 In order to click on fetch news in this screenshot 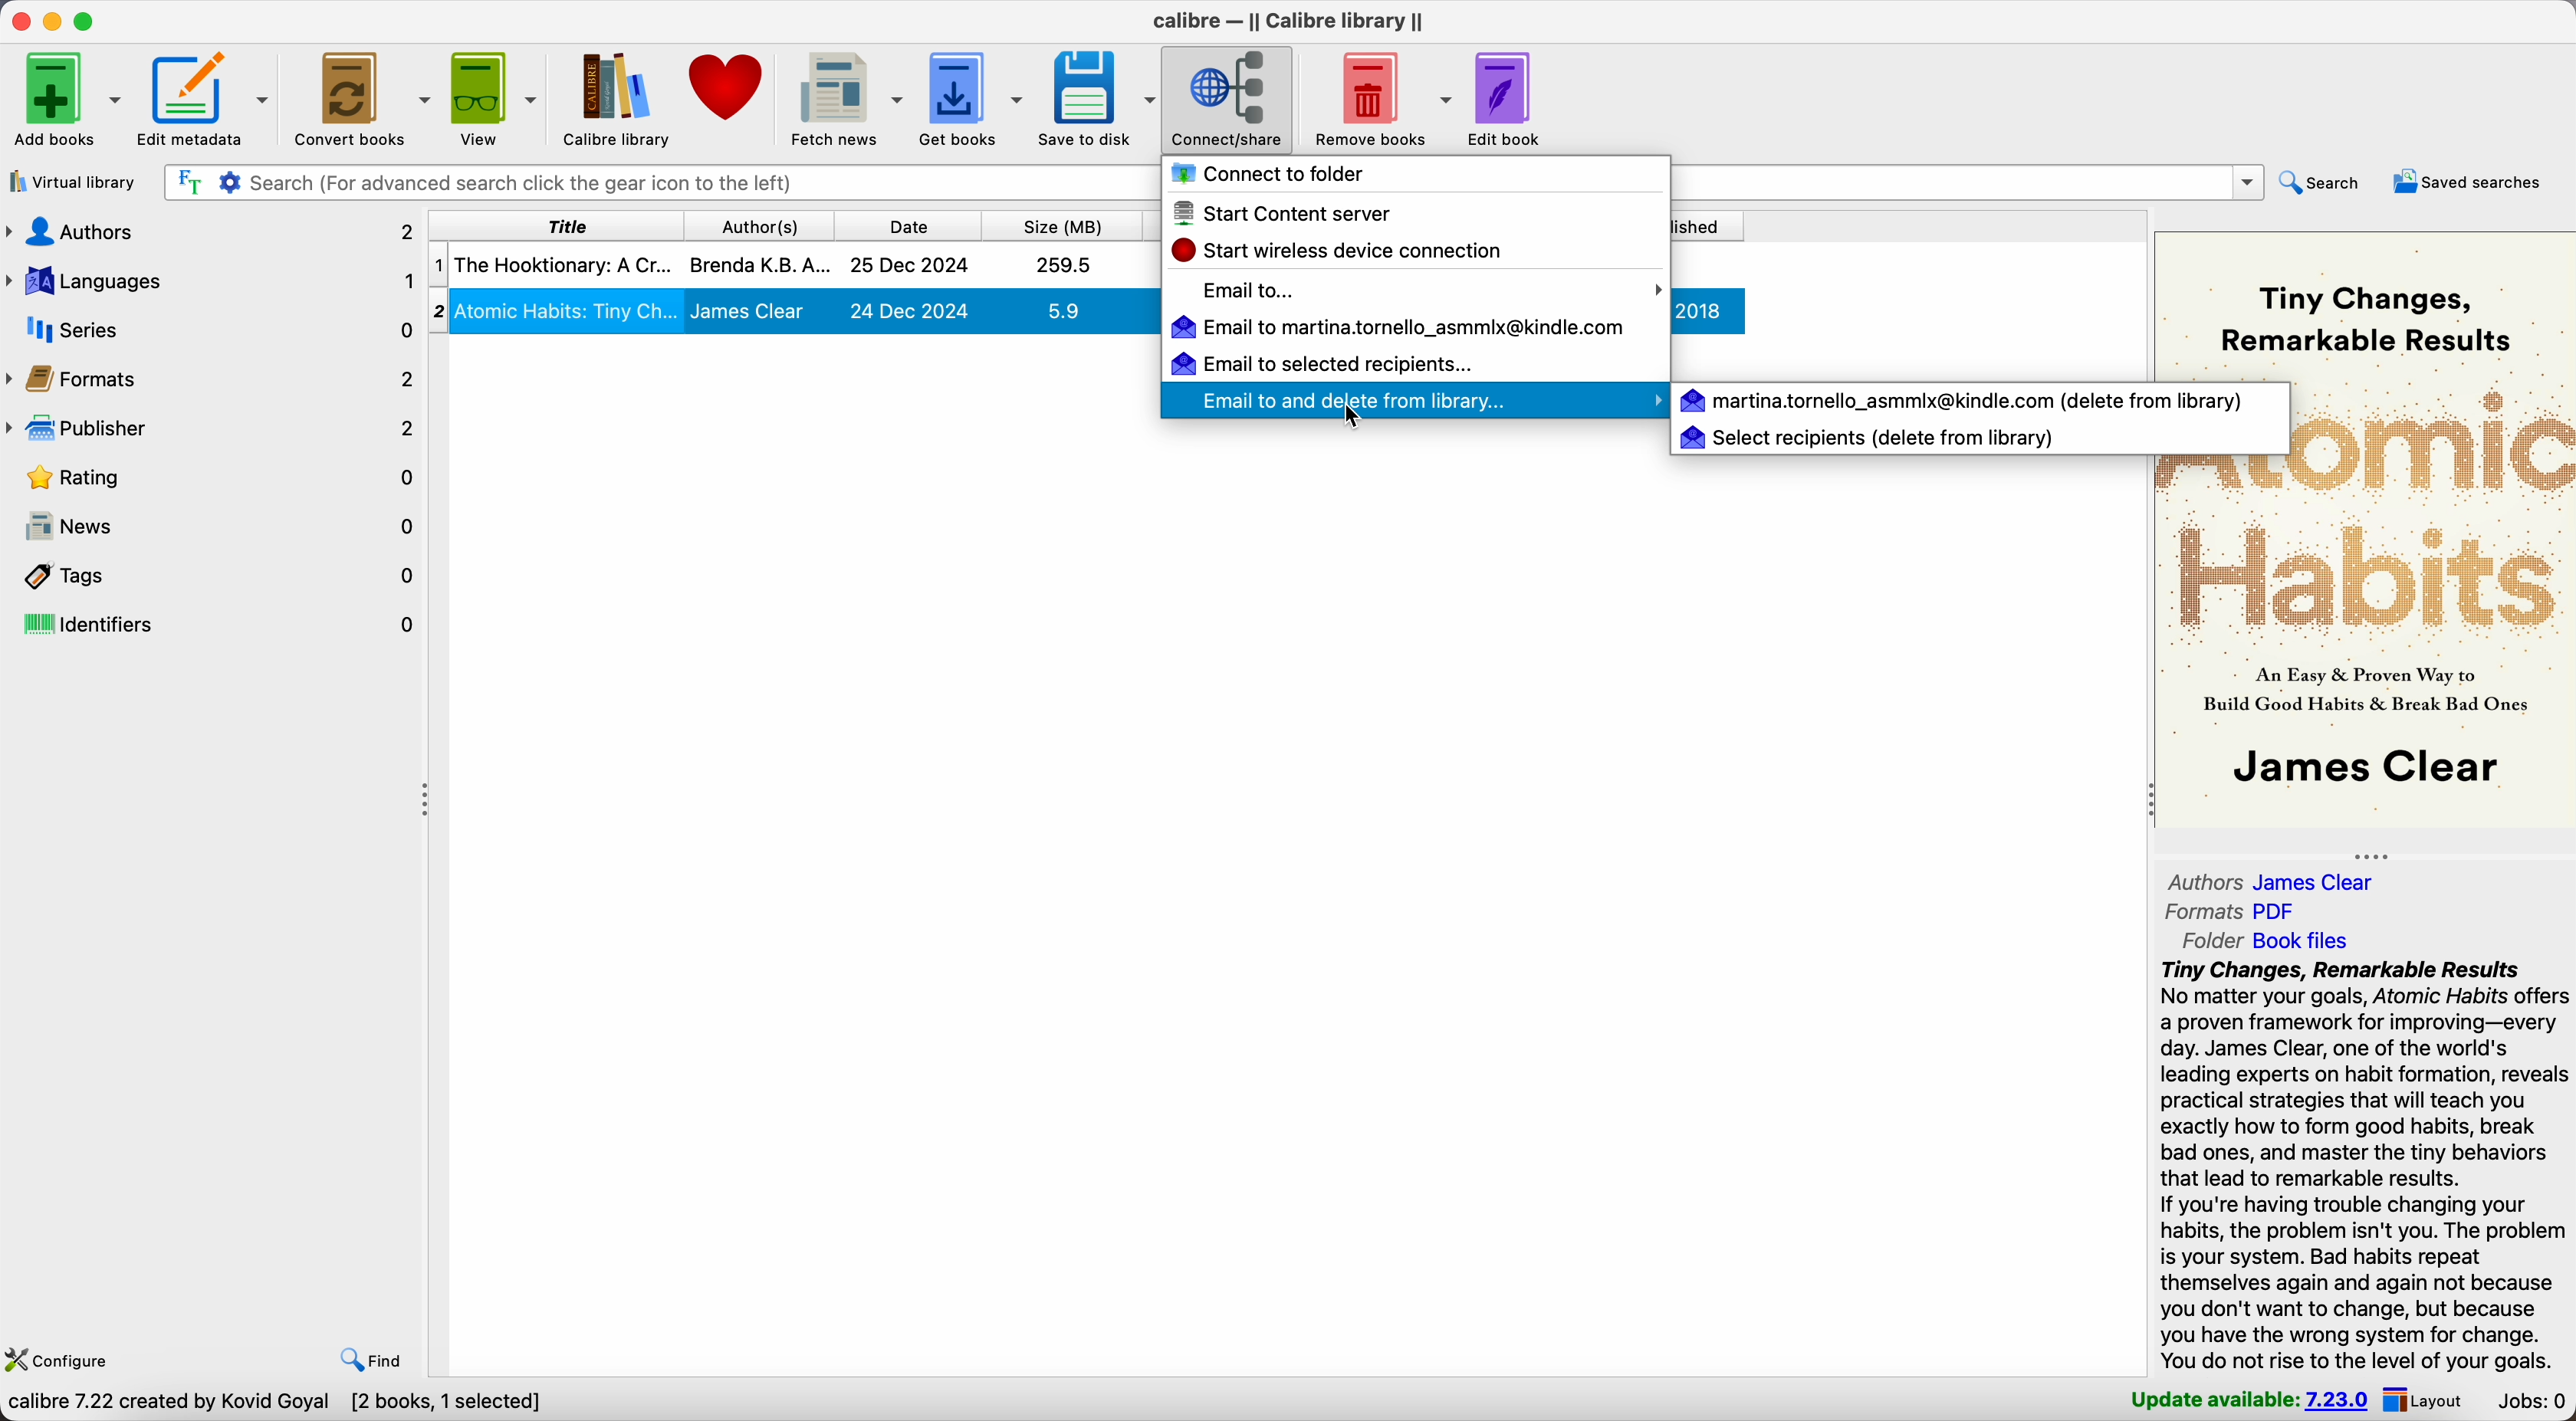, I will do `click(847, 98)`.